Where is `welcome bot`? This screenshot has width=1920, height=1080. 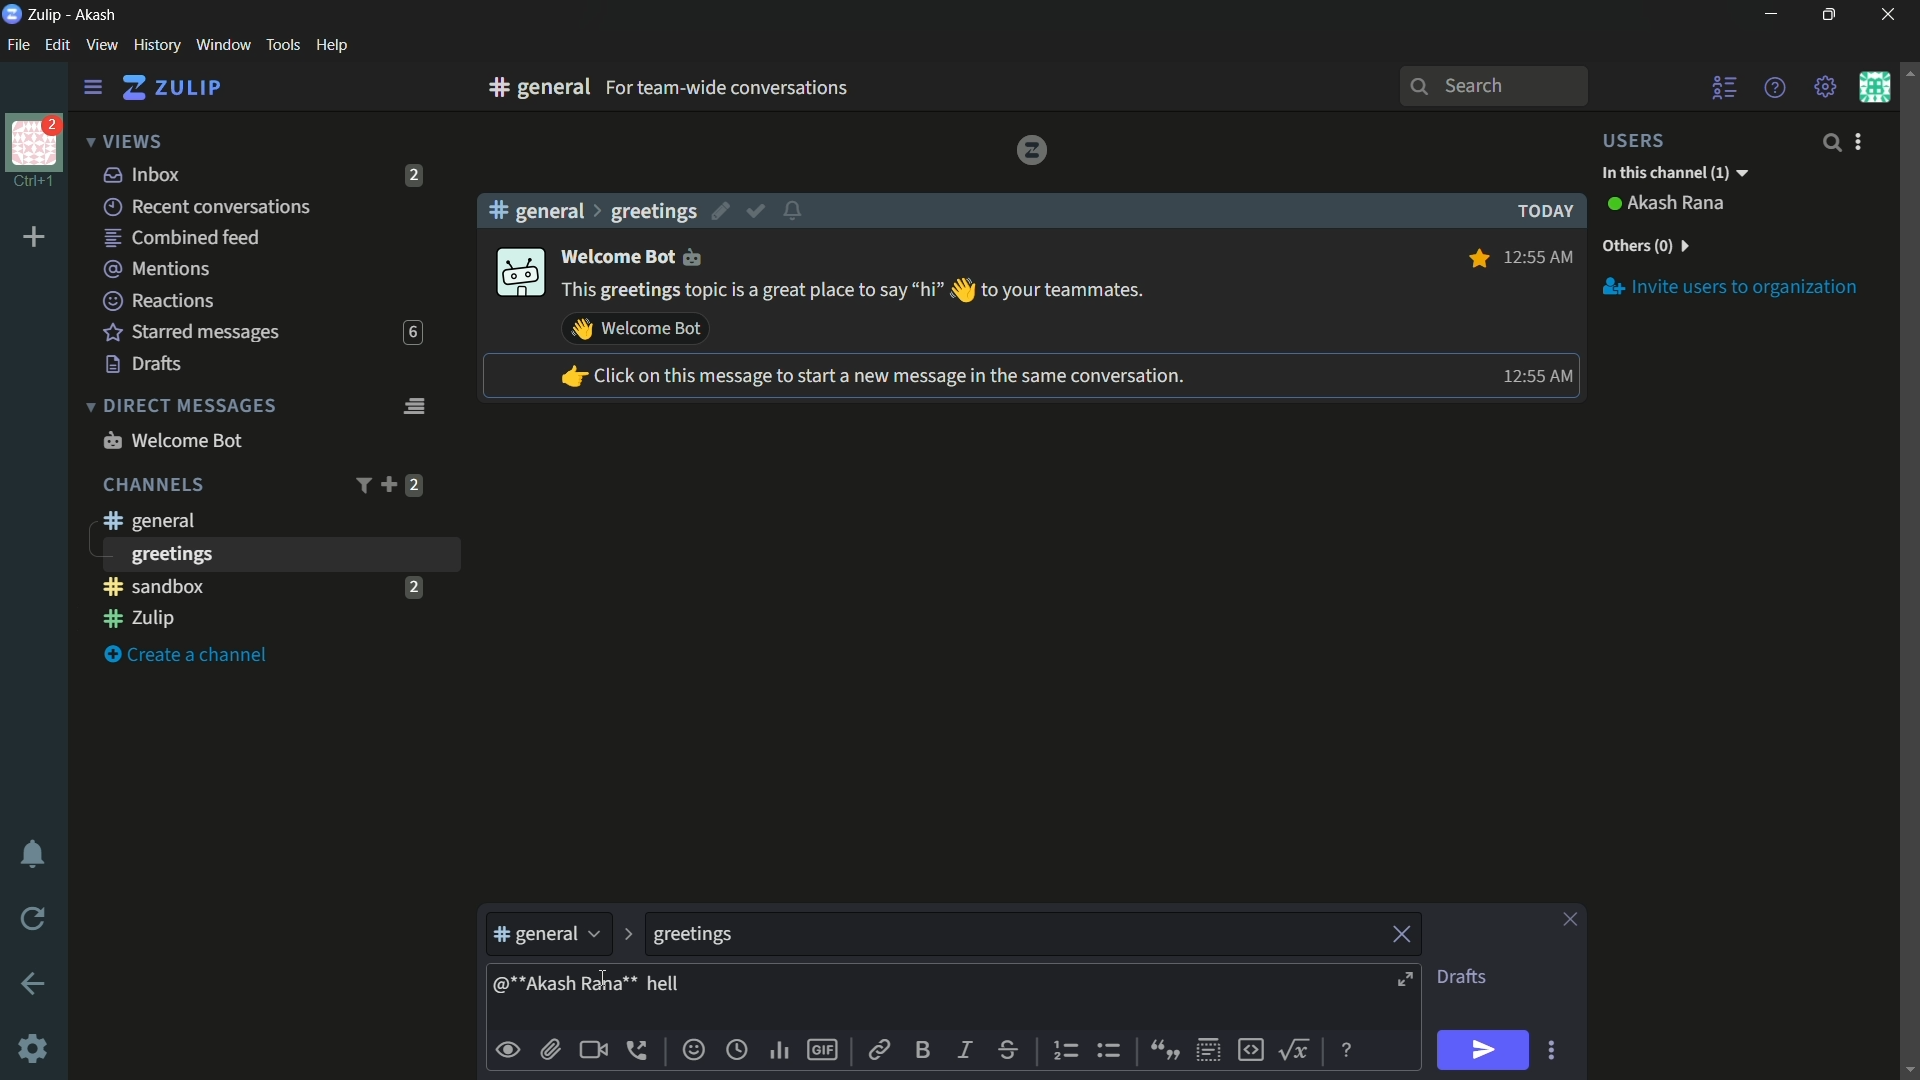 welcome bot is located at coordinates (172, 440).